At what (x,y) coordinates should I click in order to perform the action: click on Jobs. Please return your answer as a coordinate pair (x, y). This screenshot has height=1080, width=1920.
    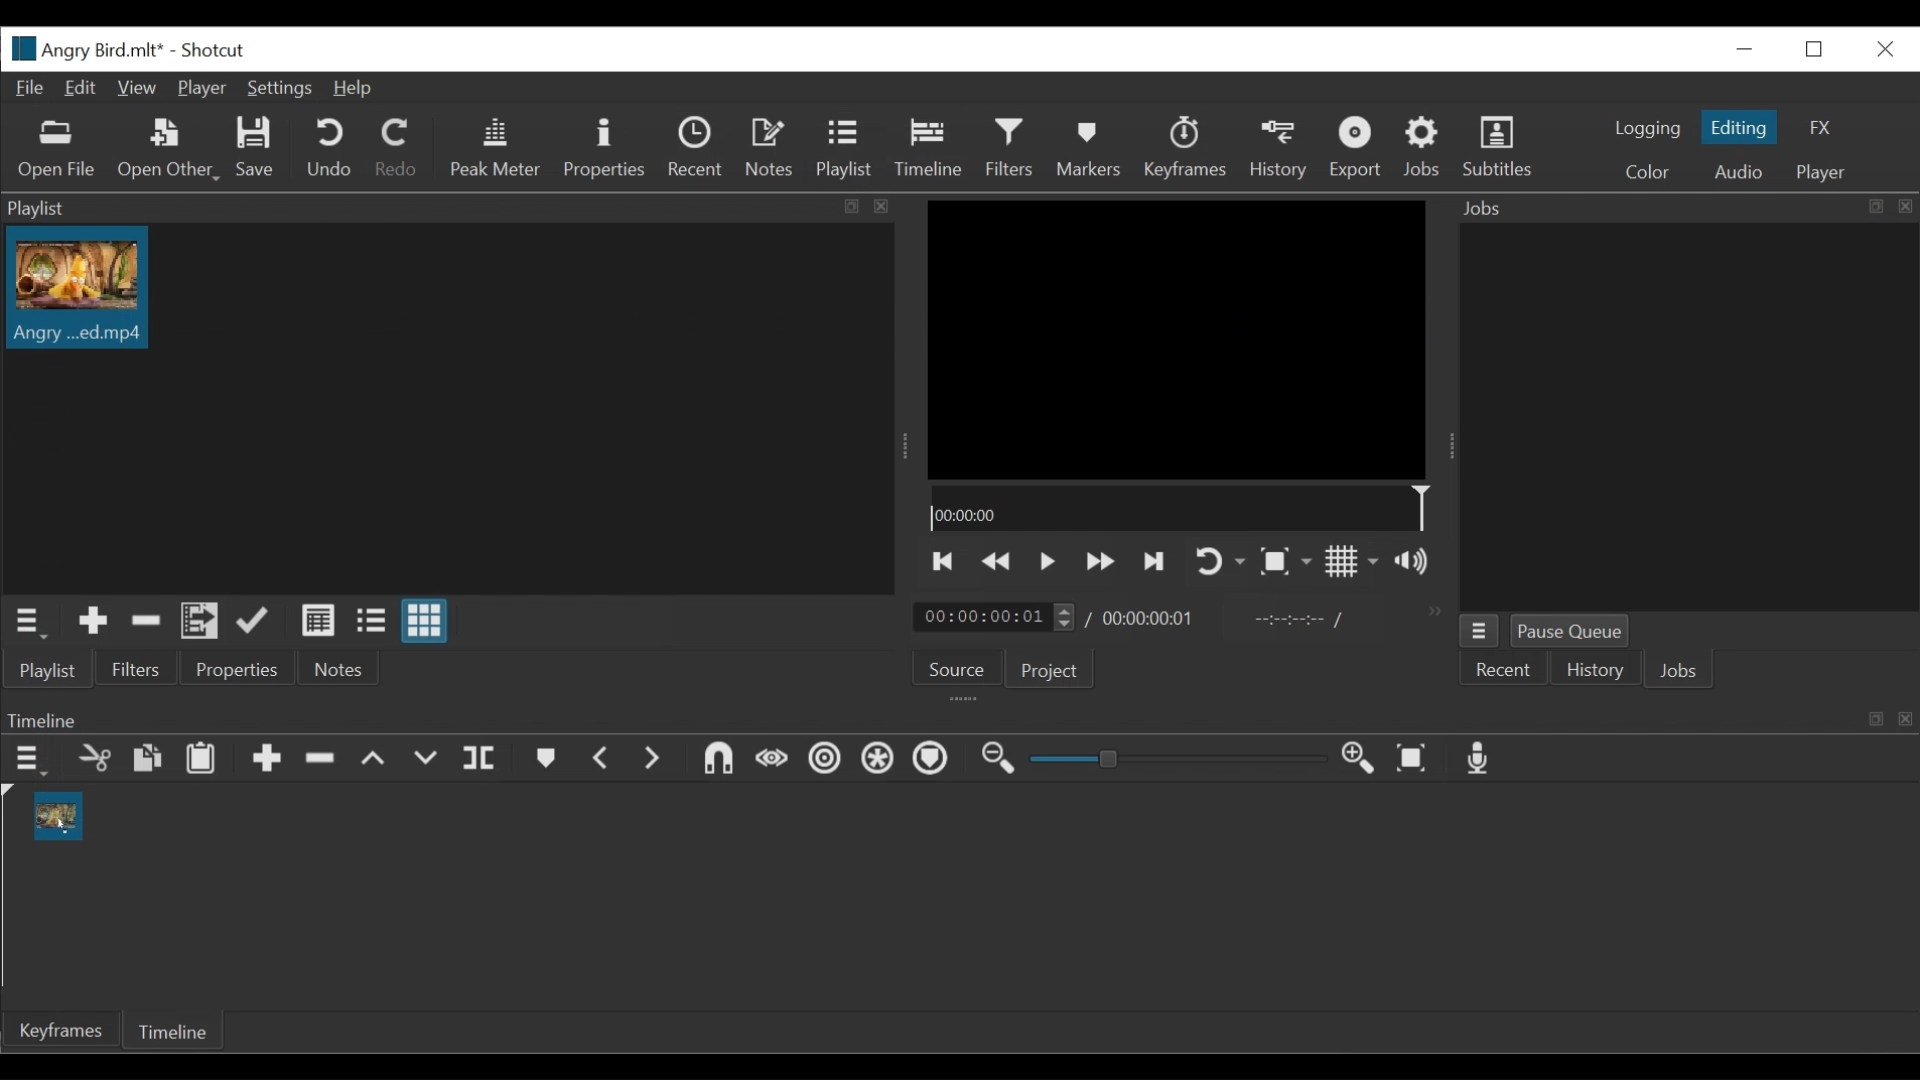
    Looking at the image, I should click on (1424, 149).